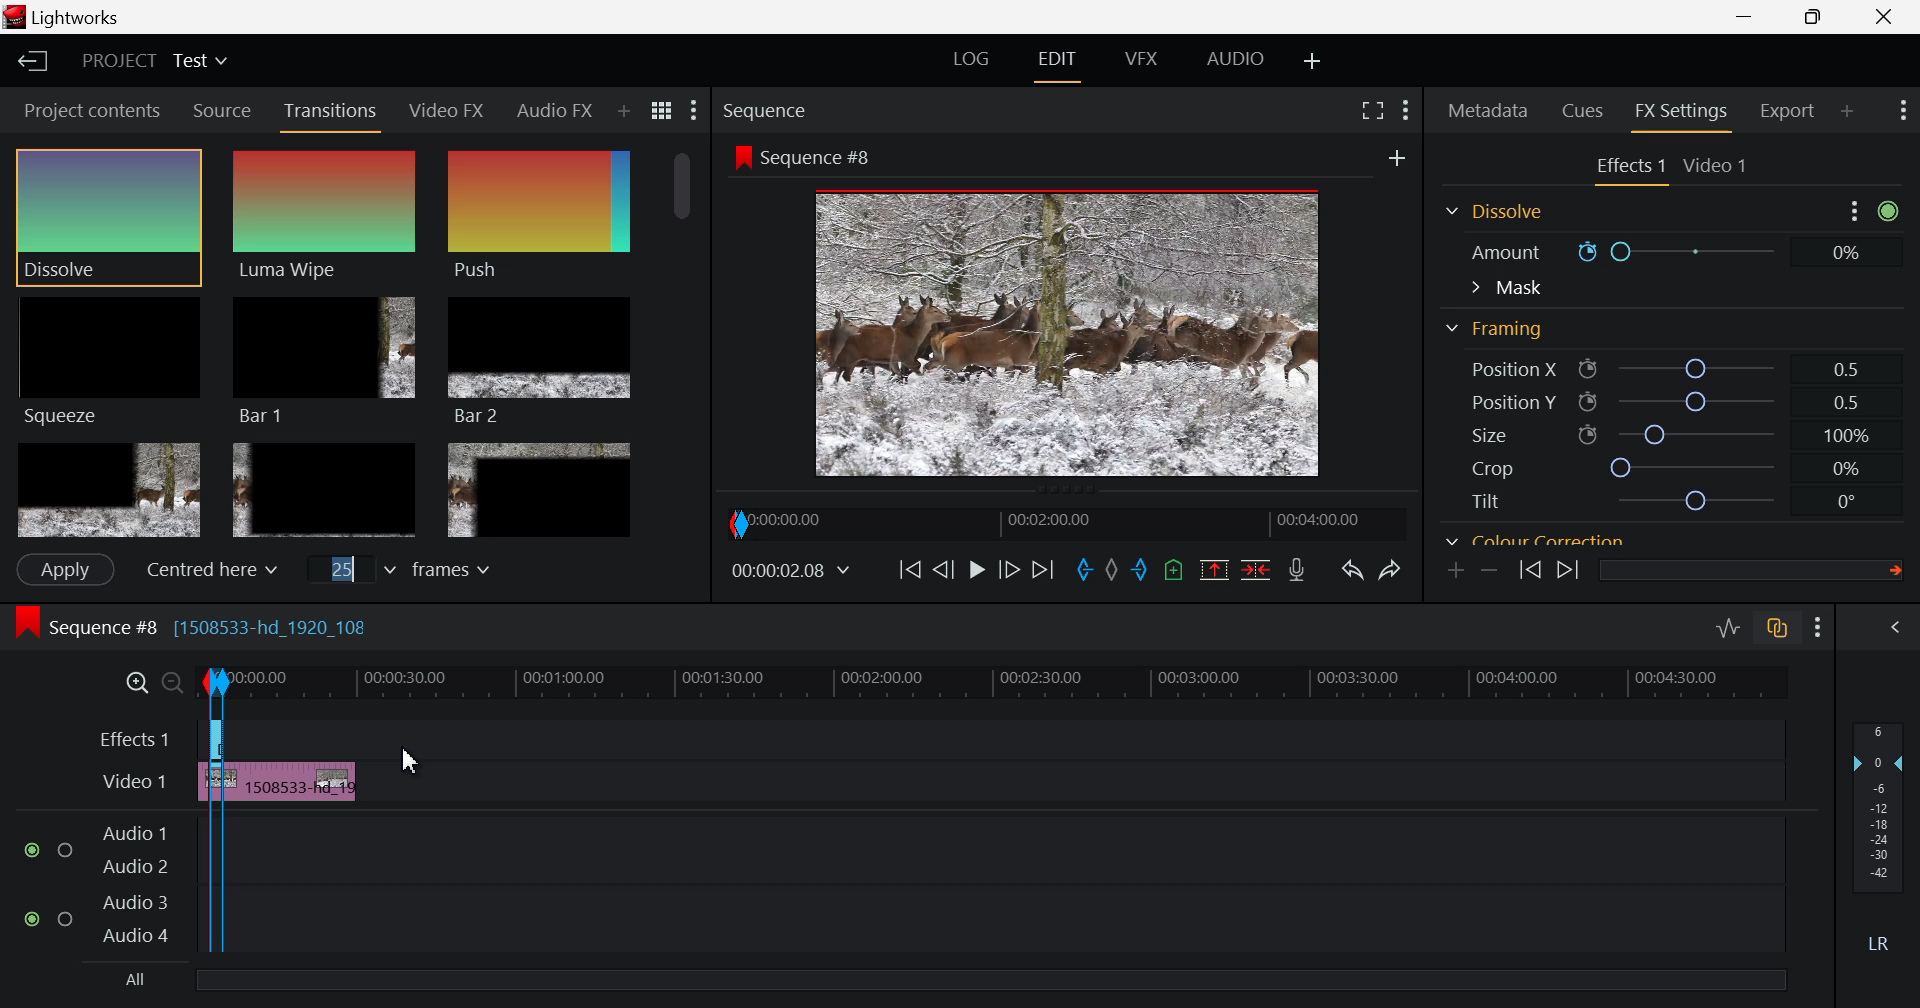  I want to click on Audio Layers Input, so click(109, 882).